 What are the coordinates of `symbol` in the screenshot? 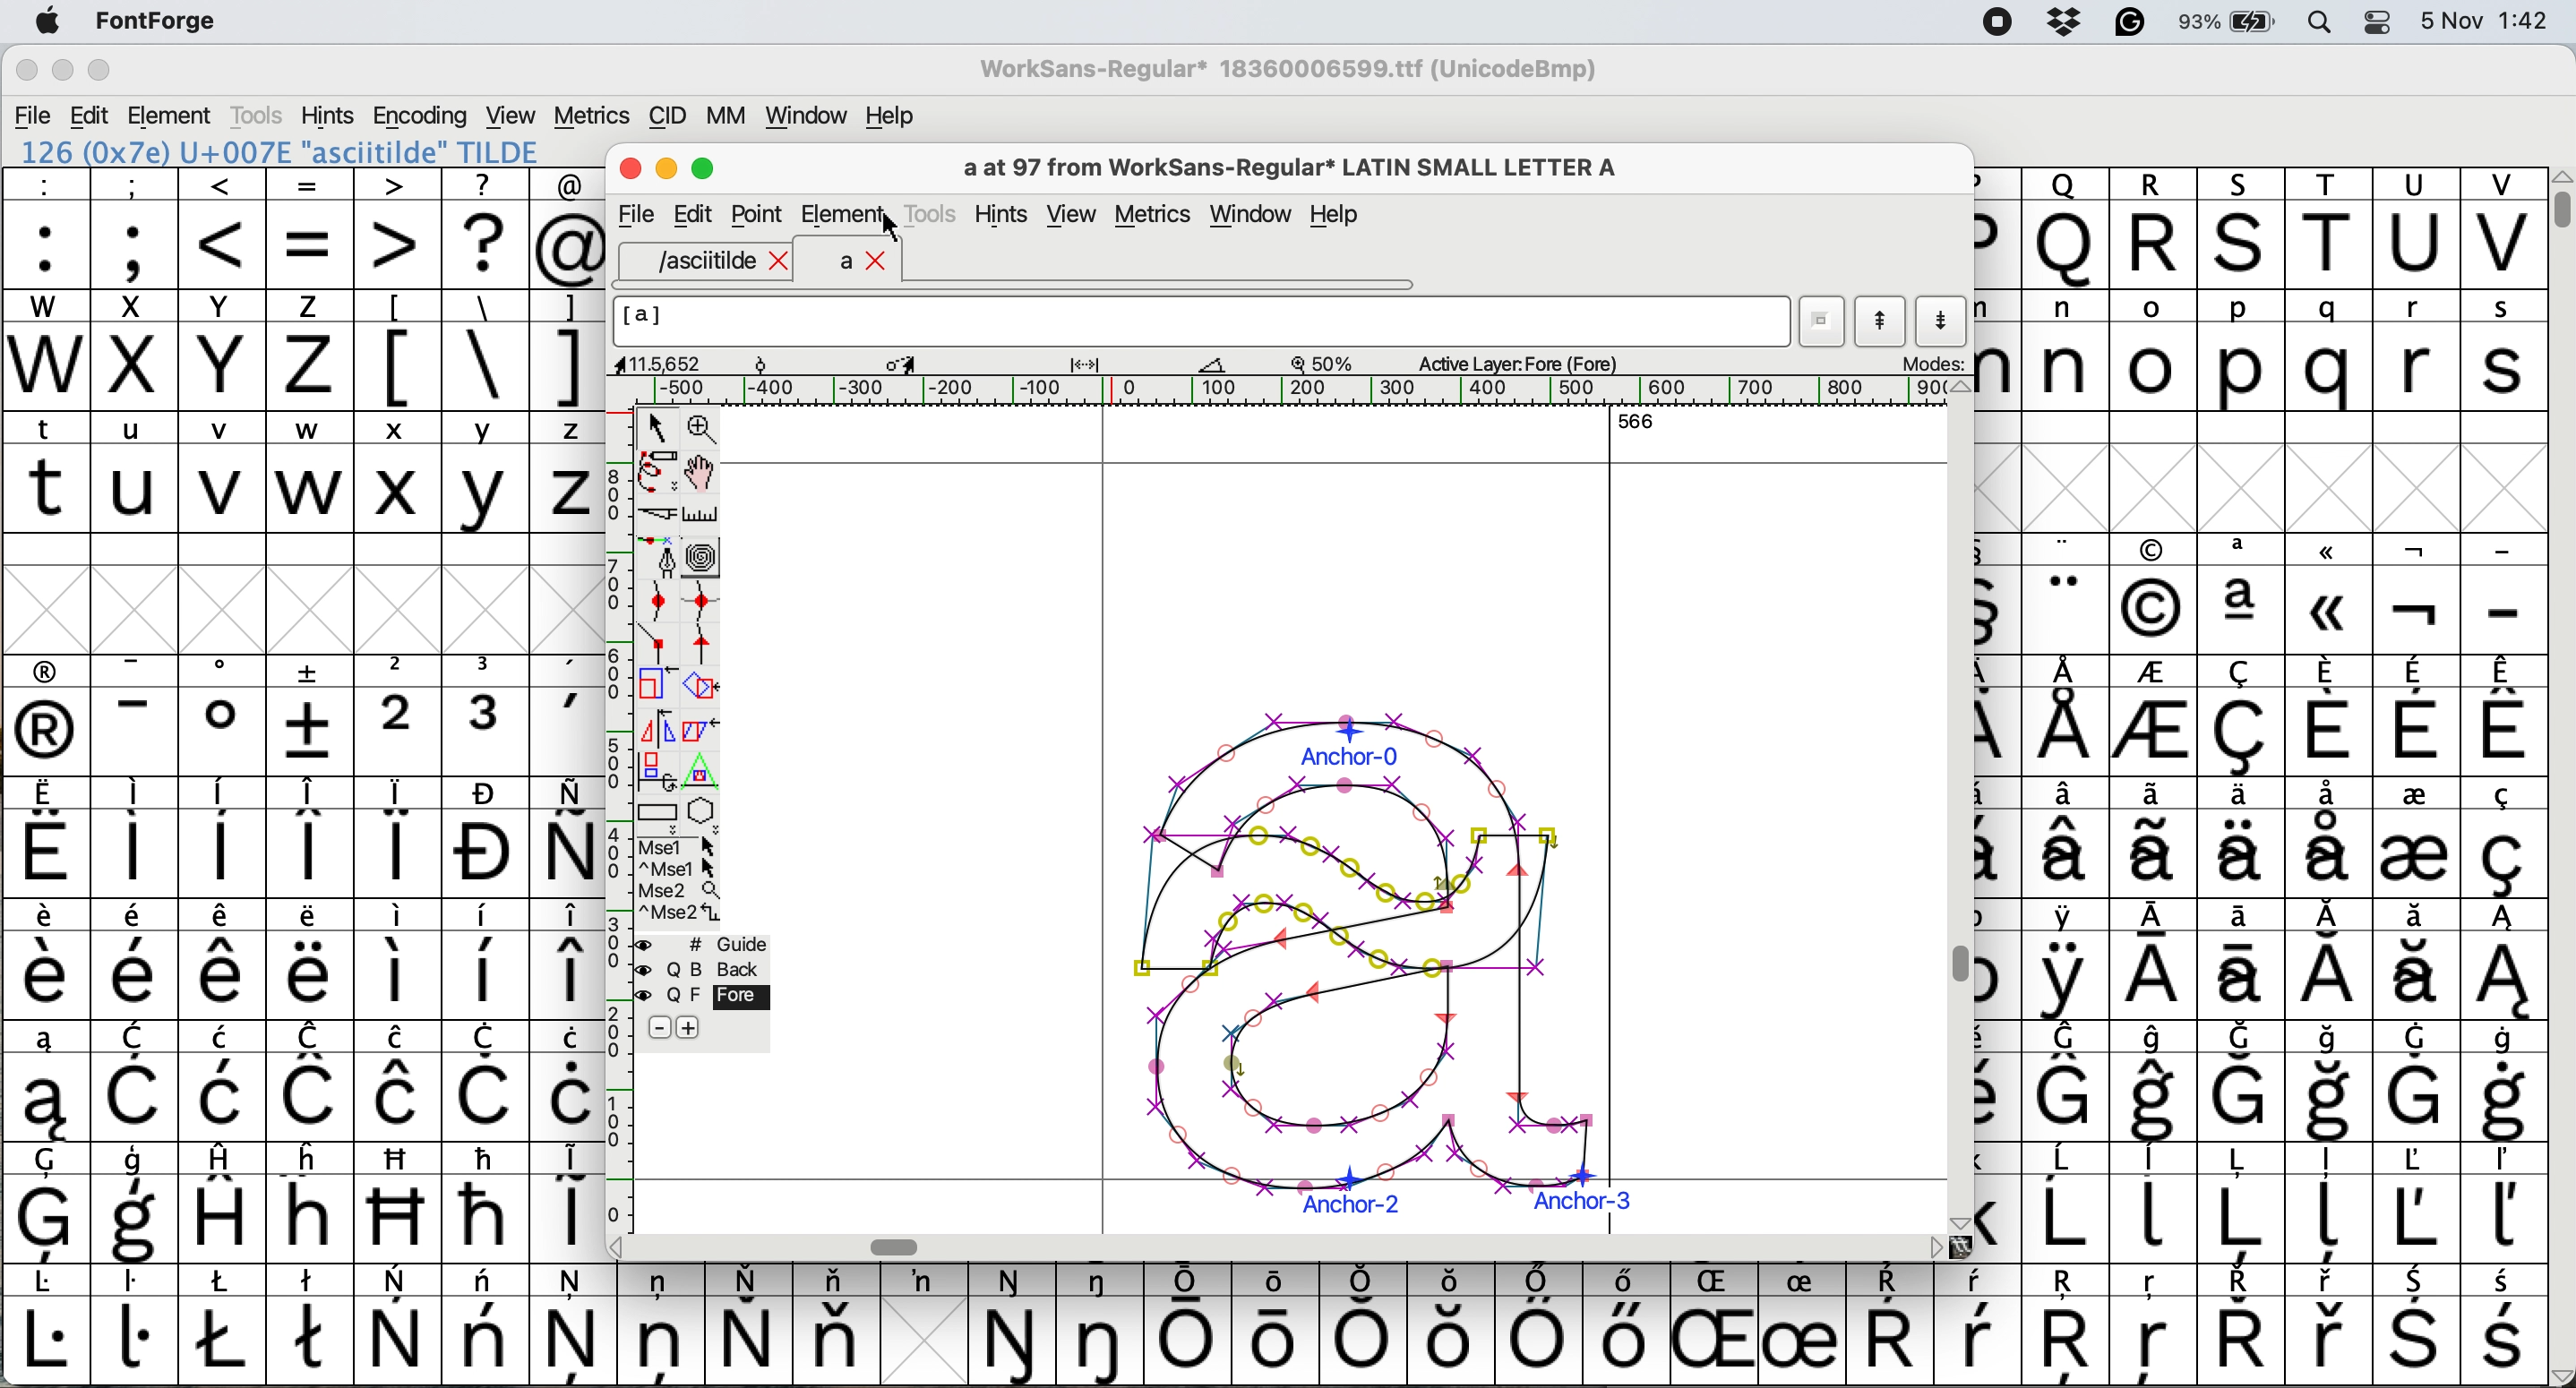 It's located at (2416, 717).